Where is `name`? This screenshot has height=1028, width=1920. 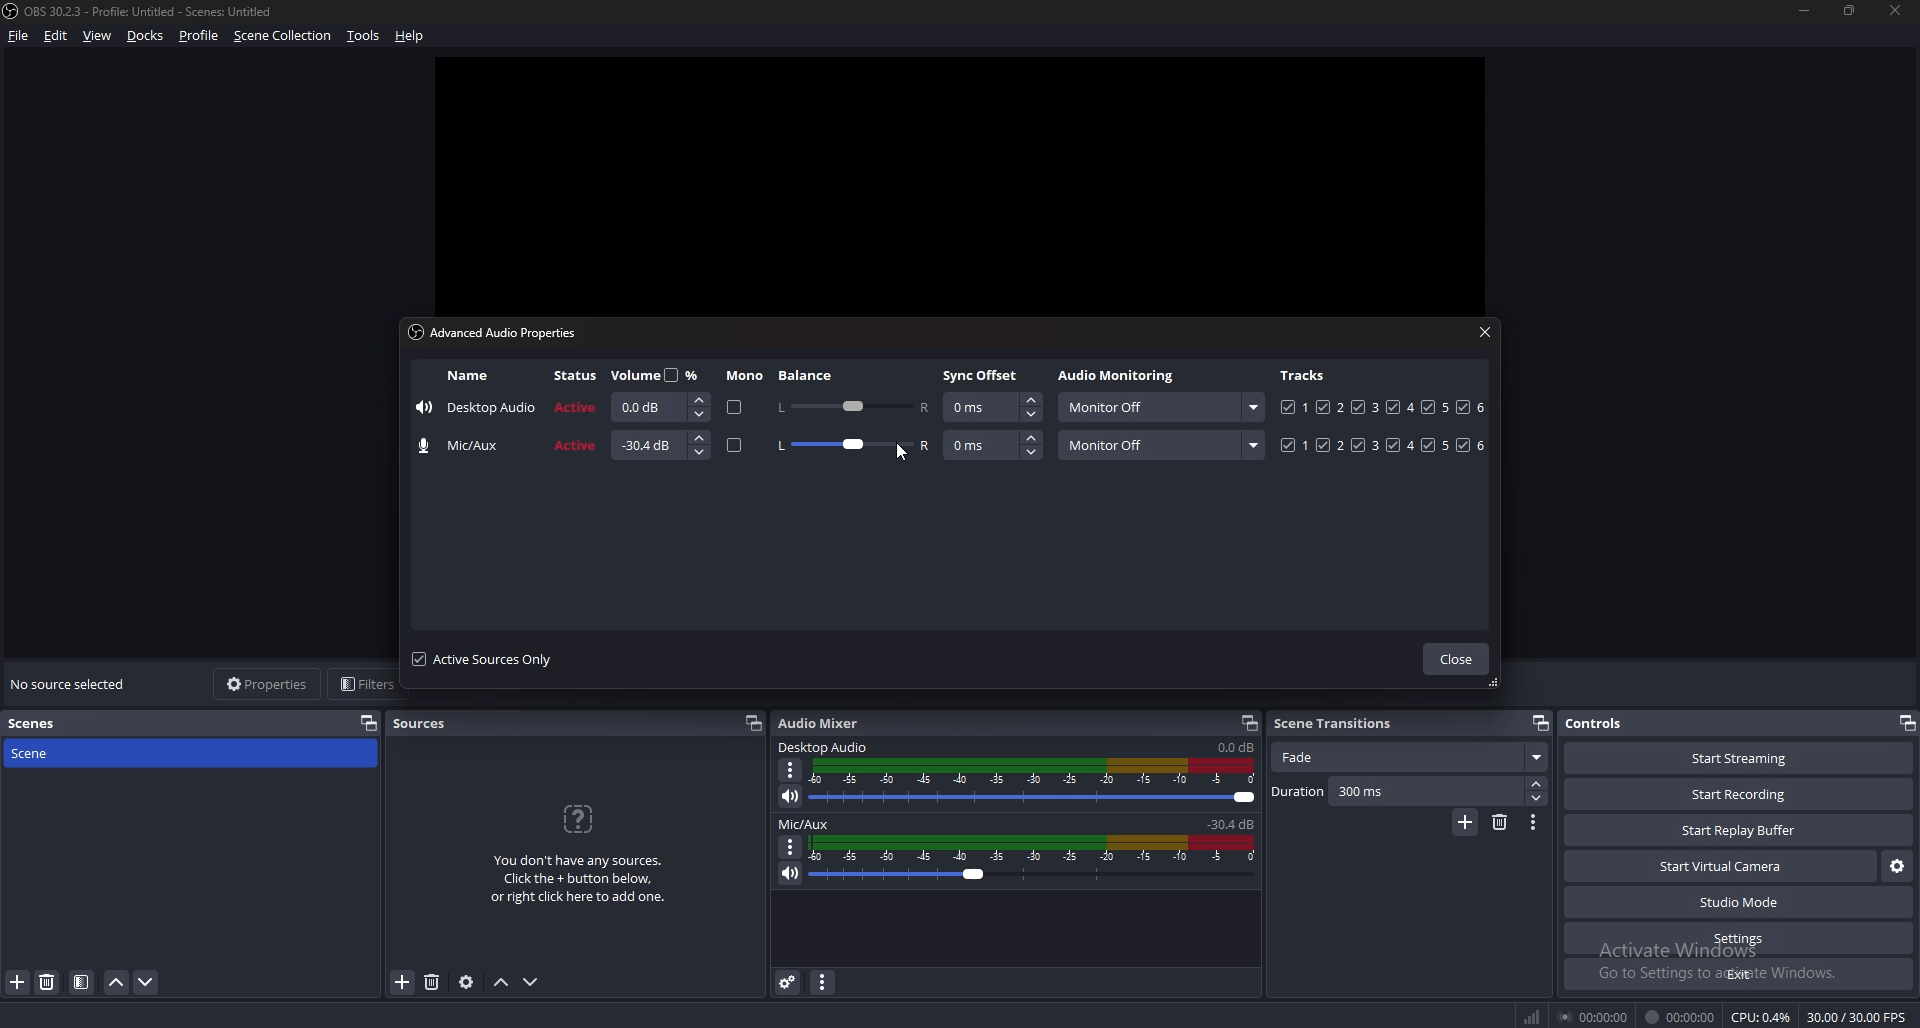
name is located at coordinates (478, 406).